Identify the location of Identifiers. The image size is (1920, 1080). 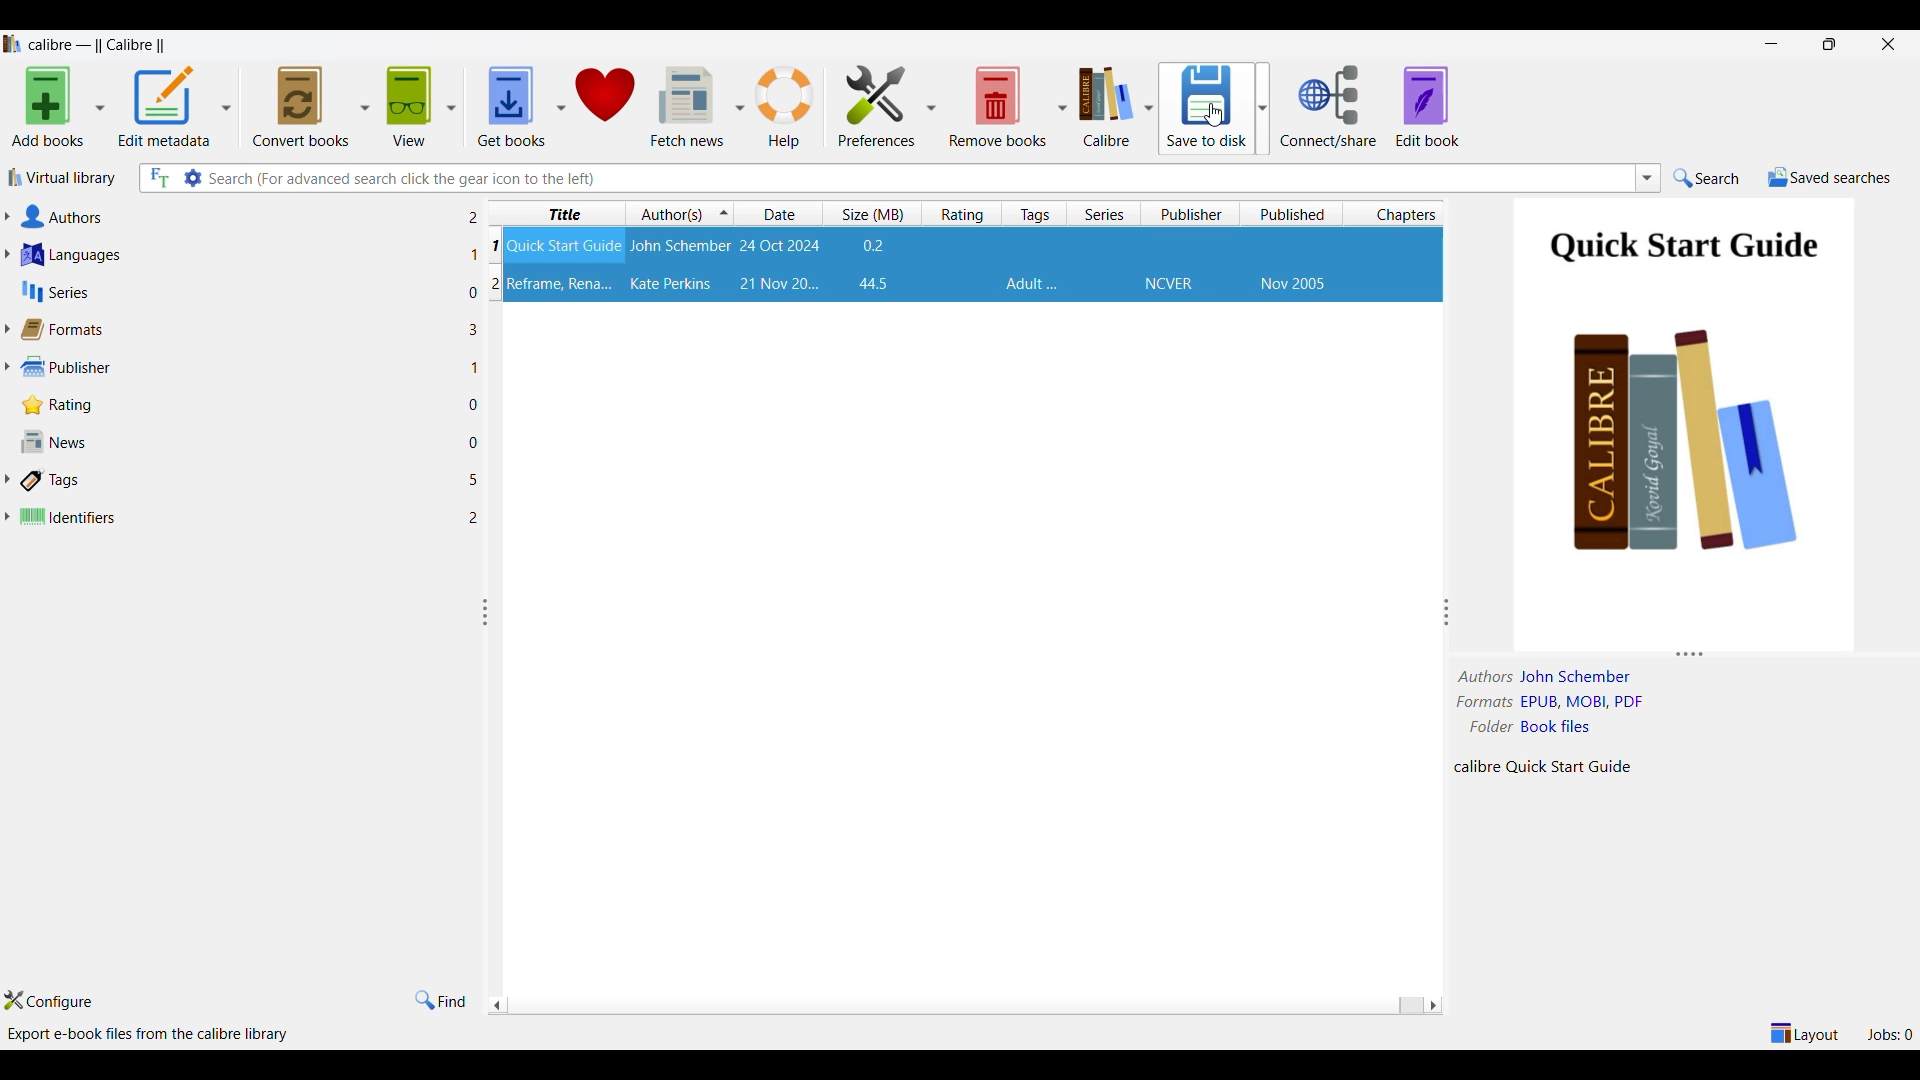
(229, 513).